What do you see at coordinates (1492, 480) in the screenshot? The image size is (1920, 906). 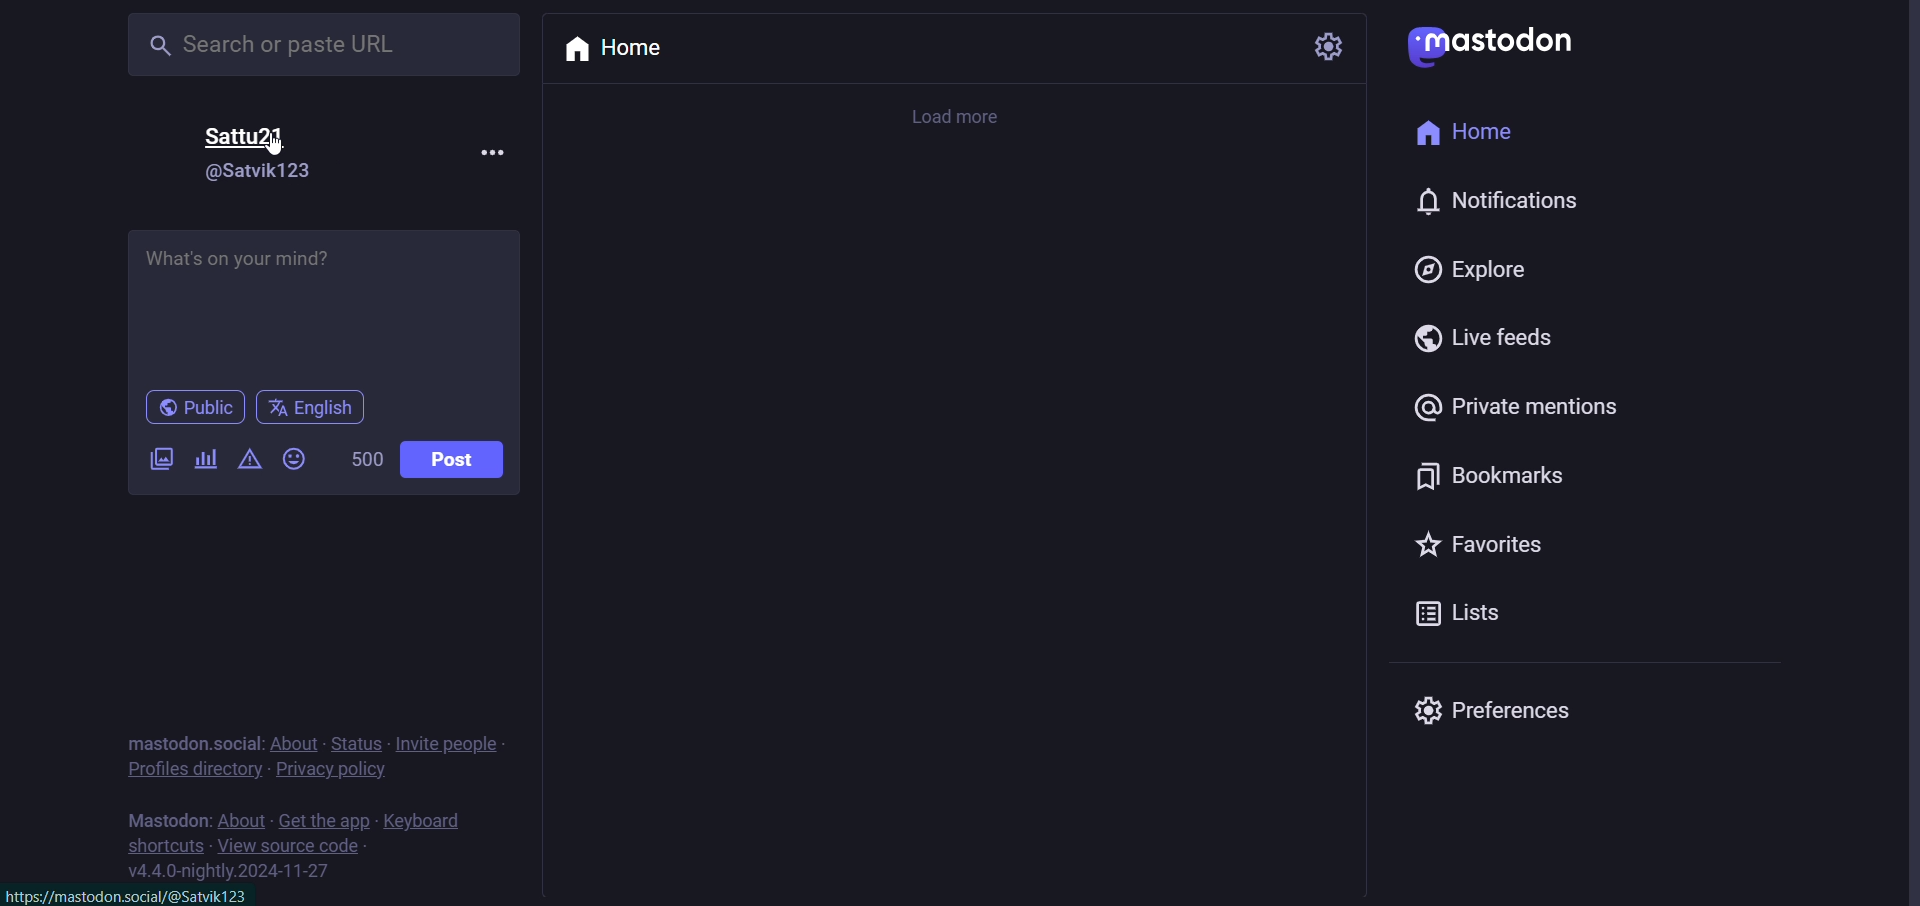 I see `bookmarks` at bounding box center [1492, 480].